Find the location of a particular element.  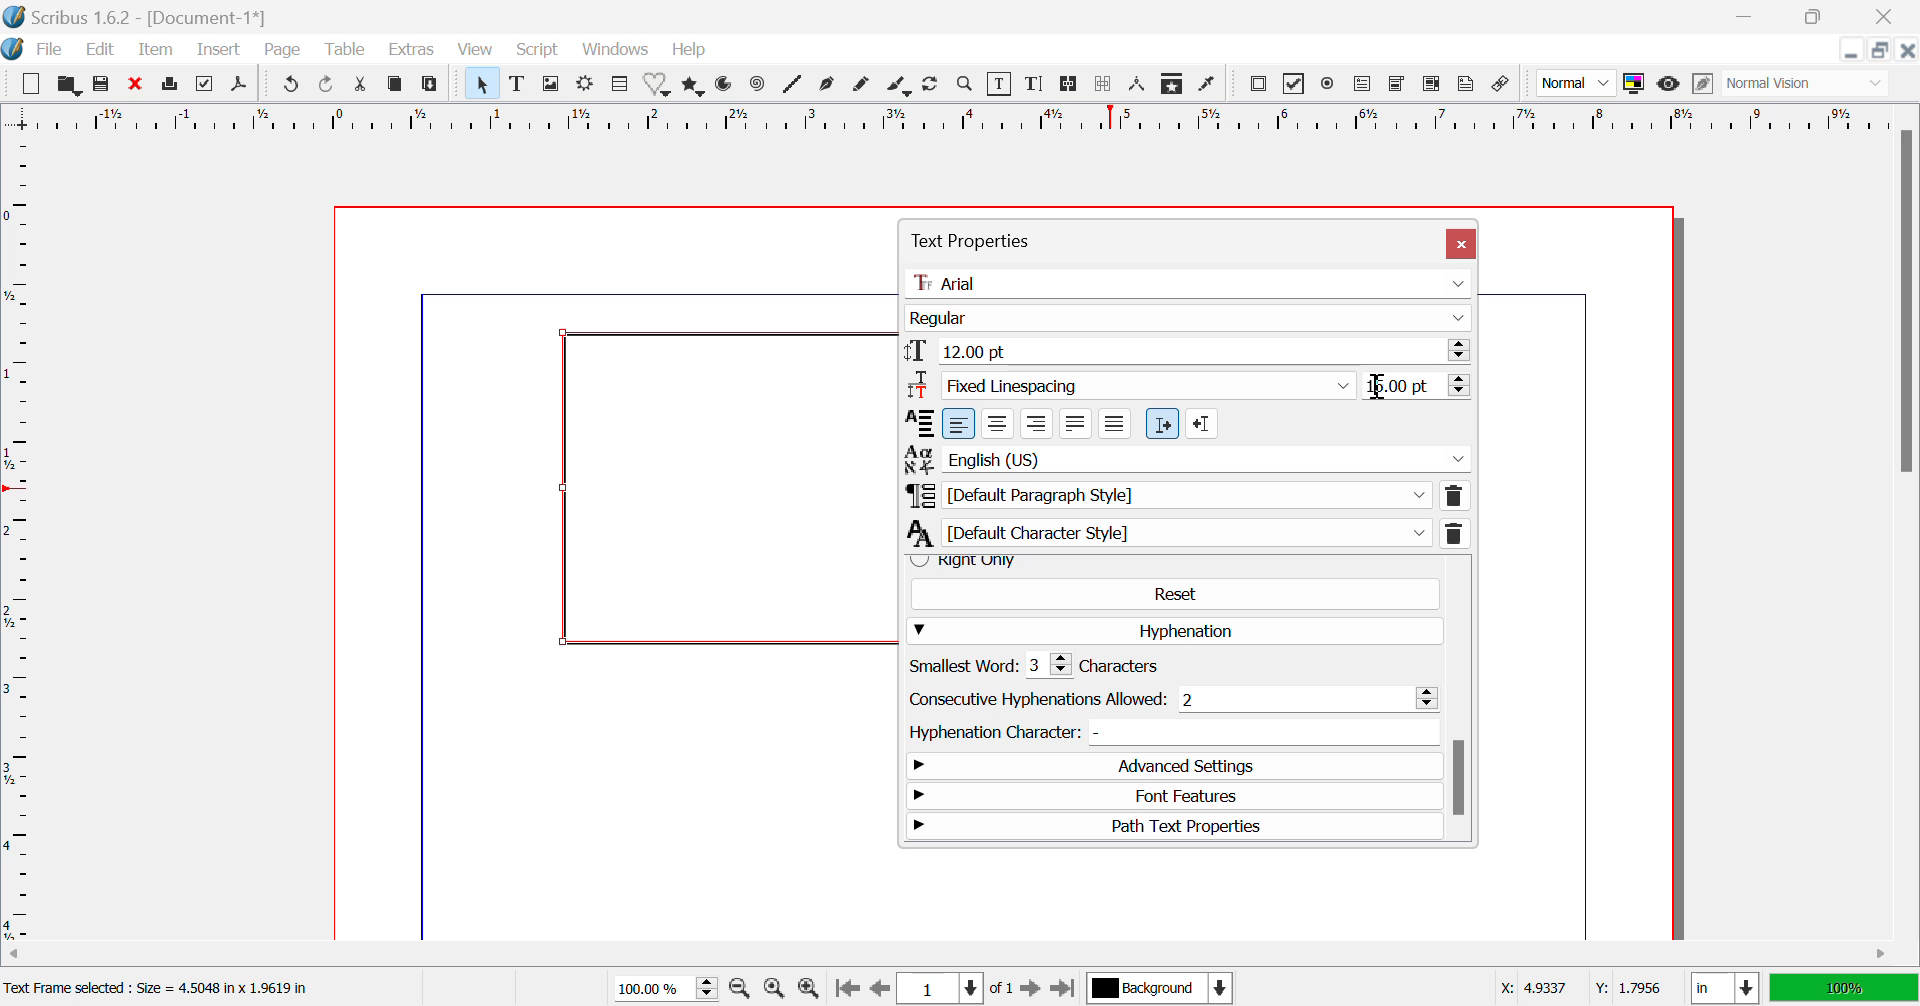

Open is located at coordinates (68, 84).